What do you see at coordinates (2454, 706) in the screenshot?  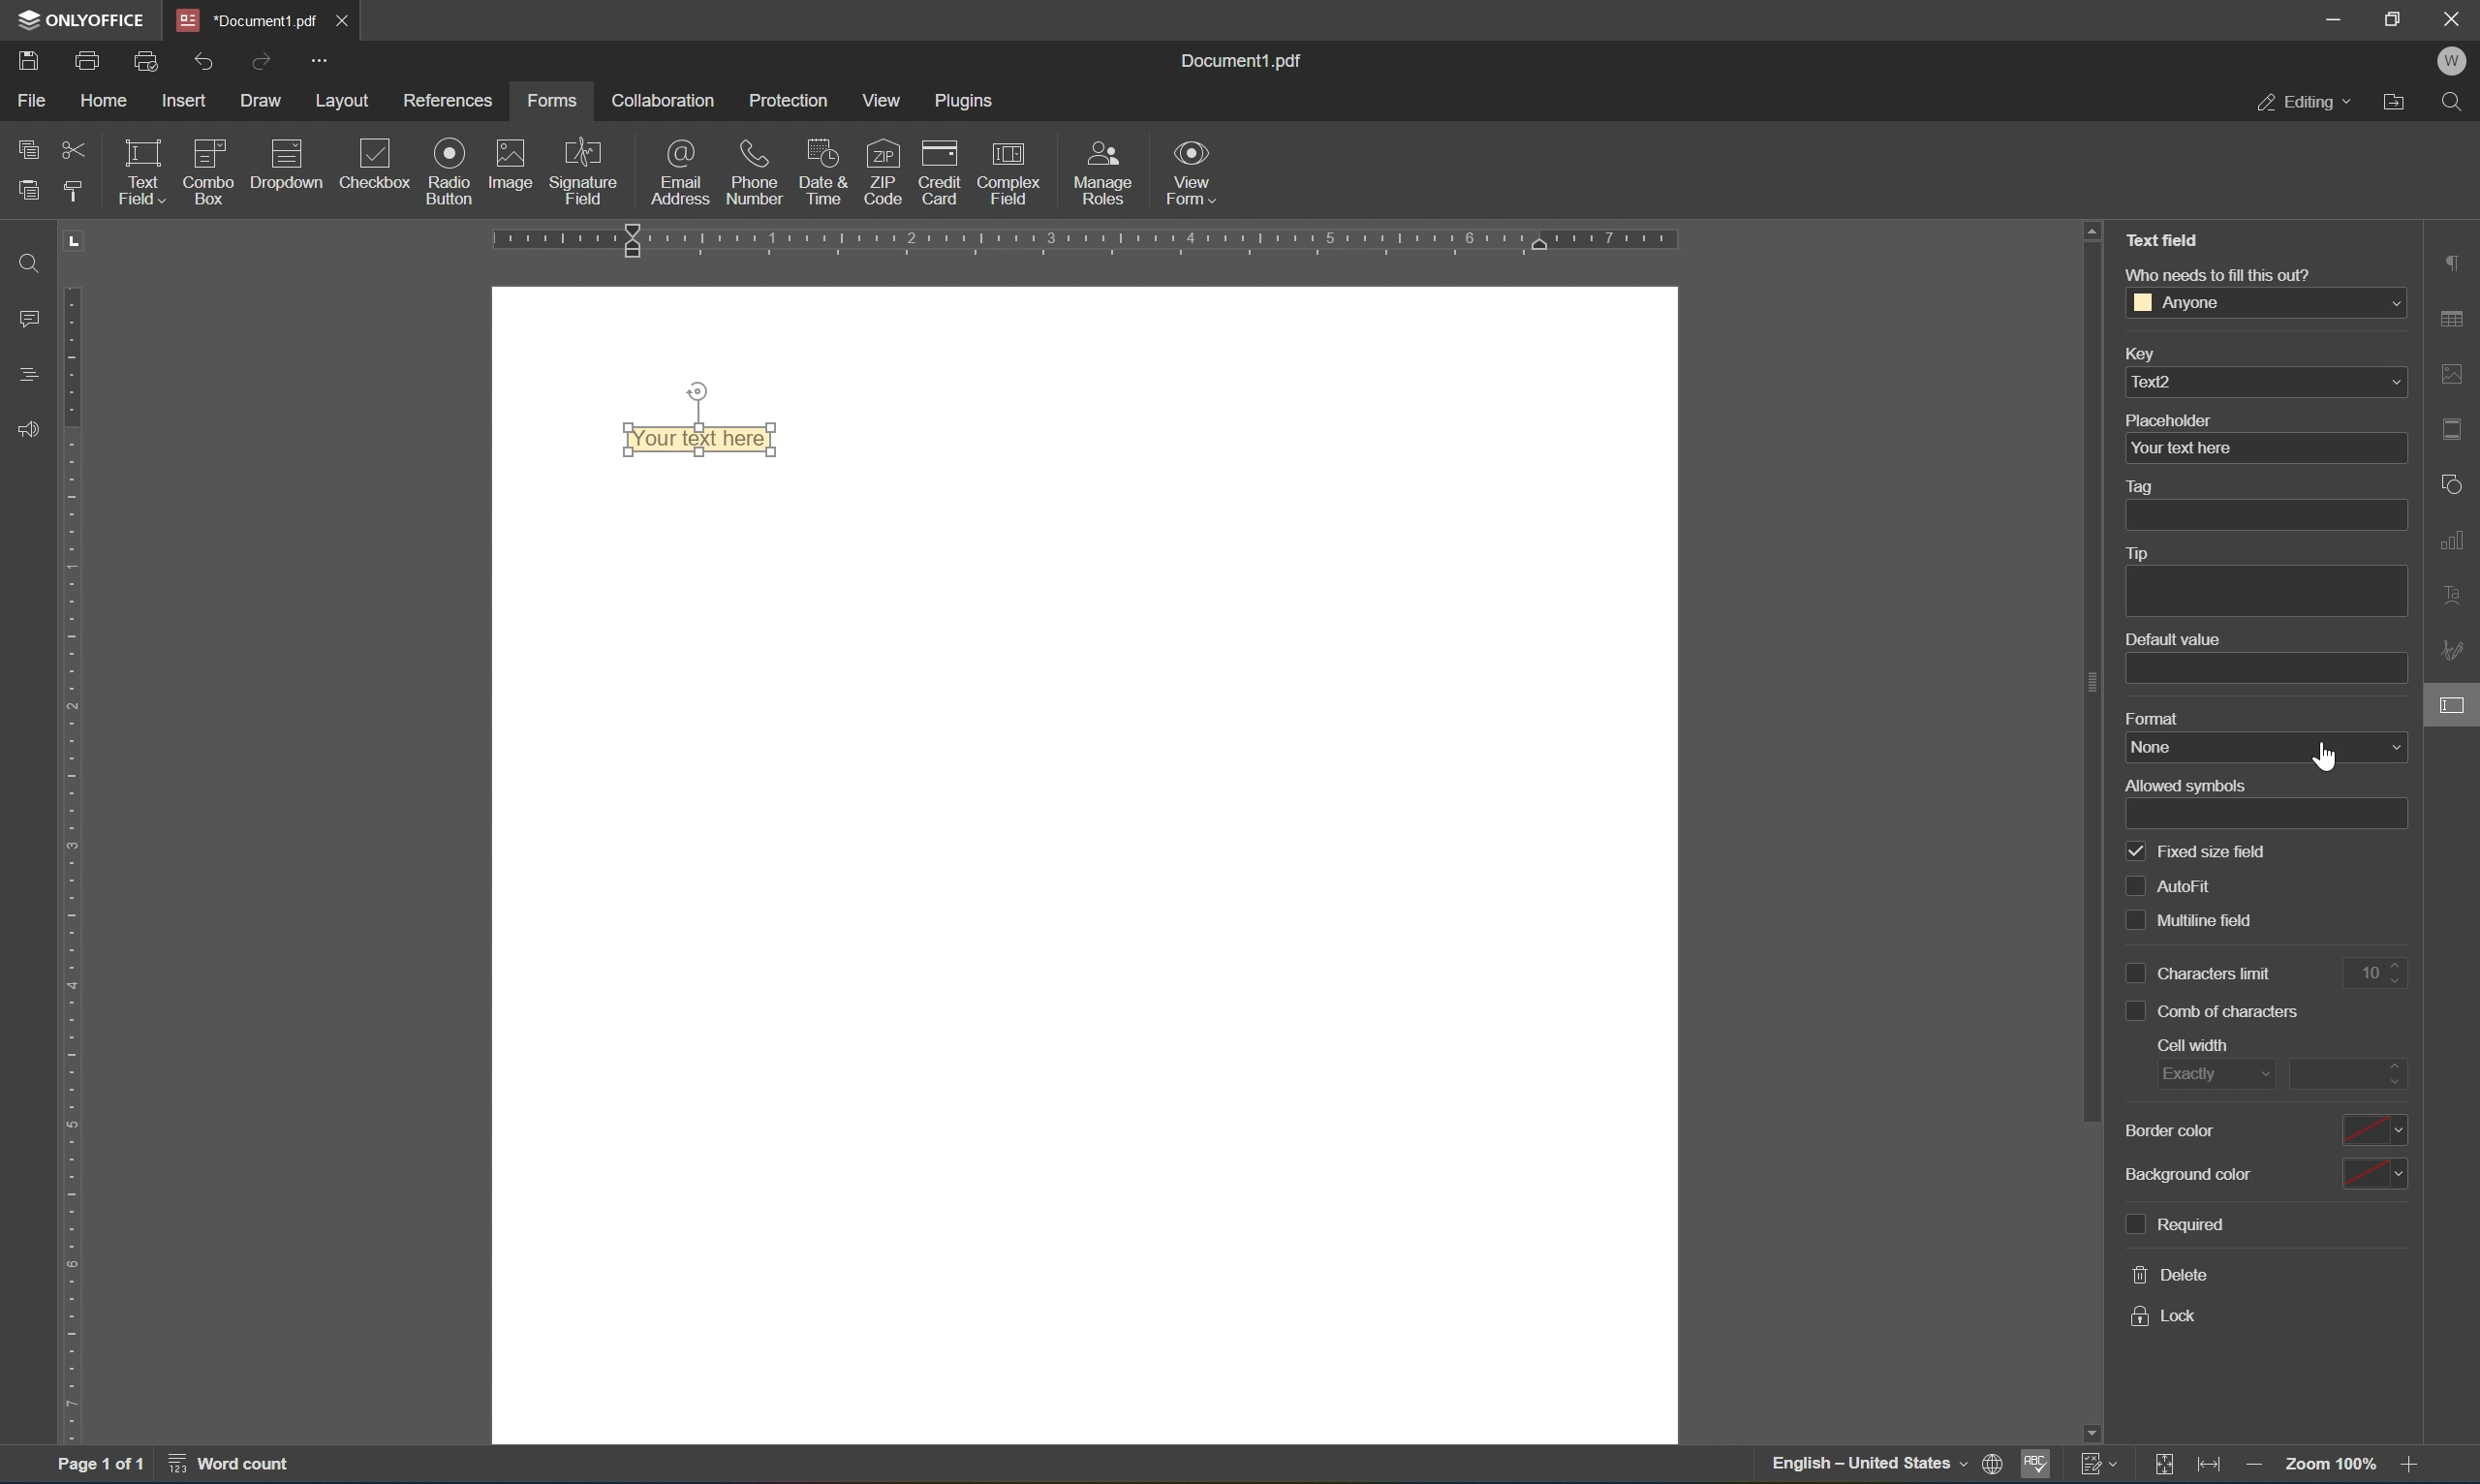 I see `form settings` at bounding box center [2454, 706].